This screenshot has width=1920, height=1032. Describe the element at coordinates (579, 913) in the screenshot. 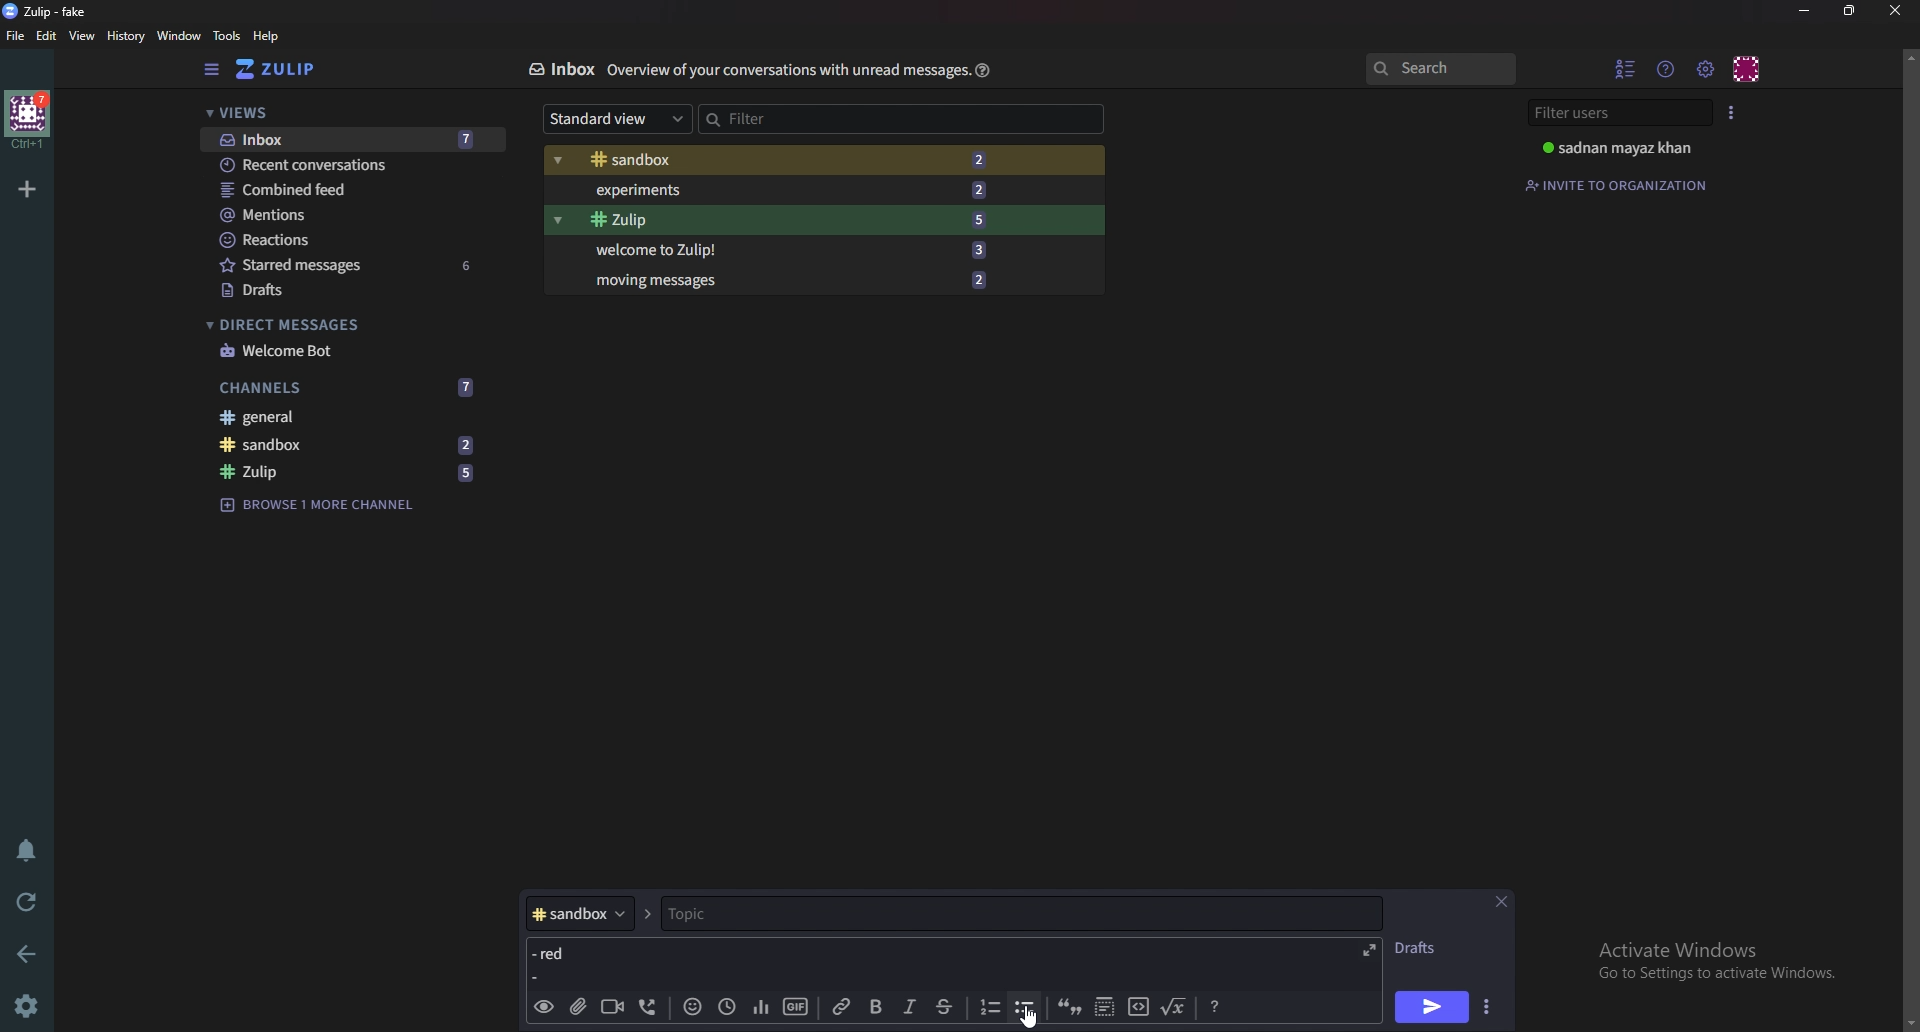

I see `Channel` at that location.